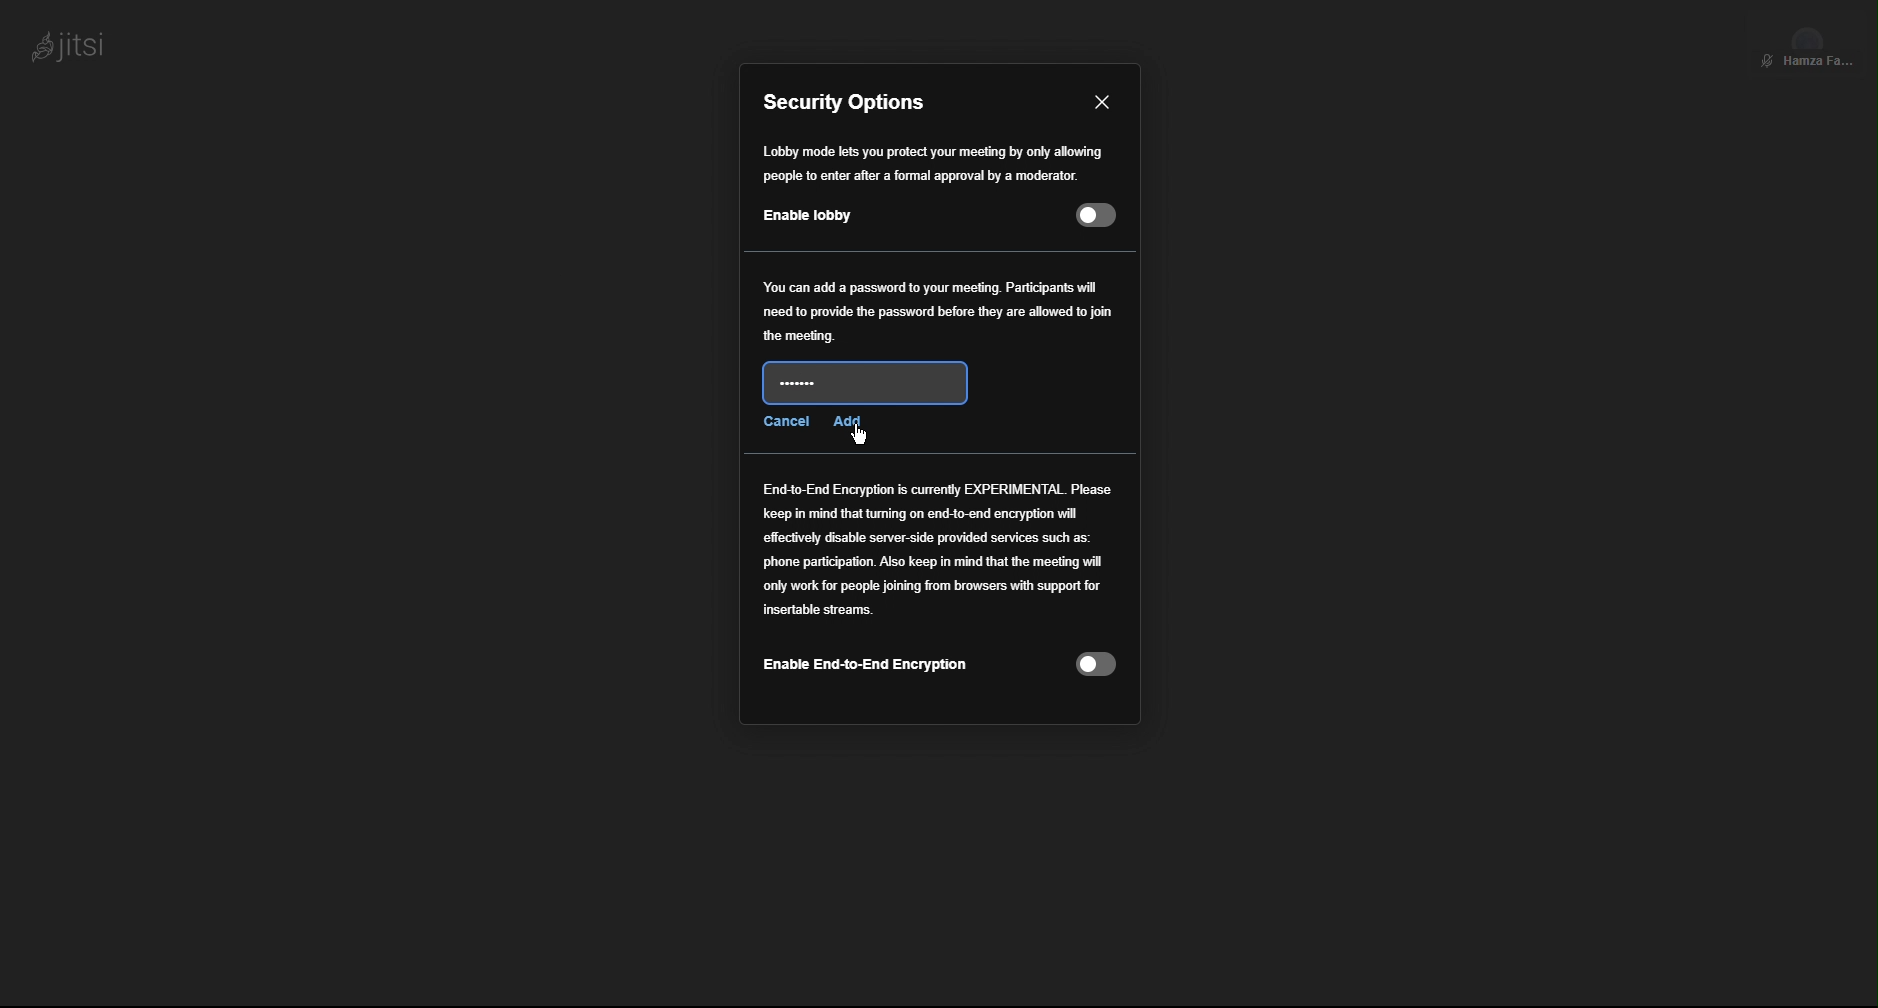 The image size is (1878, 1008). I want to click on End to End Encryption, so click(937, 581).